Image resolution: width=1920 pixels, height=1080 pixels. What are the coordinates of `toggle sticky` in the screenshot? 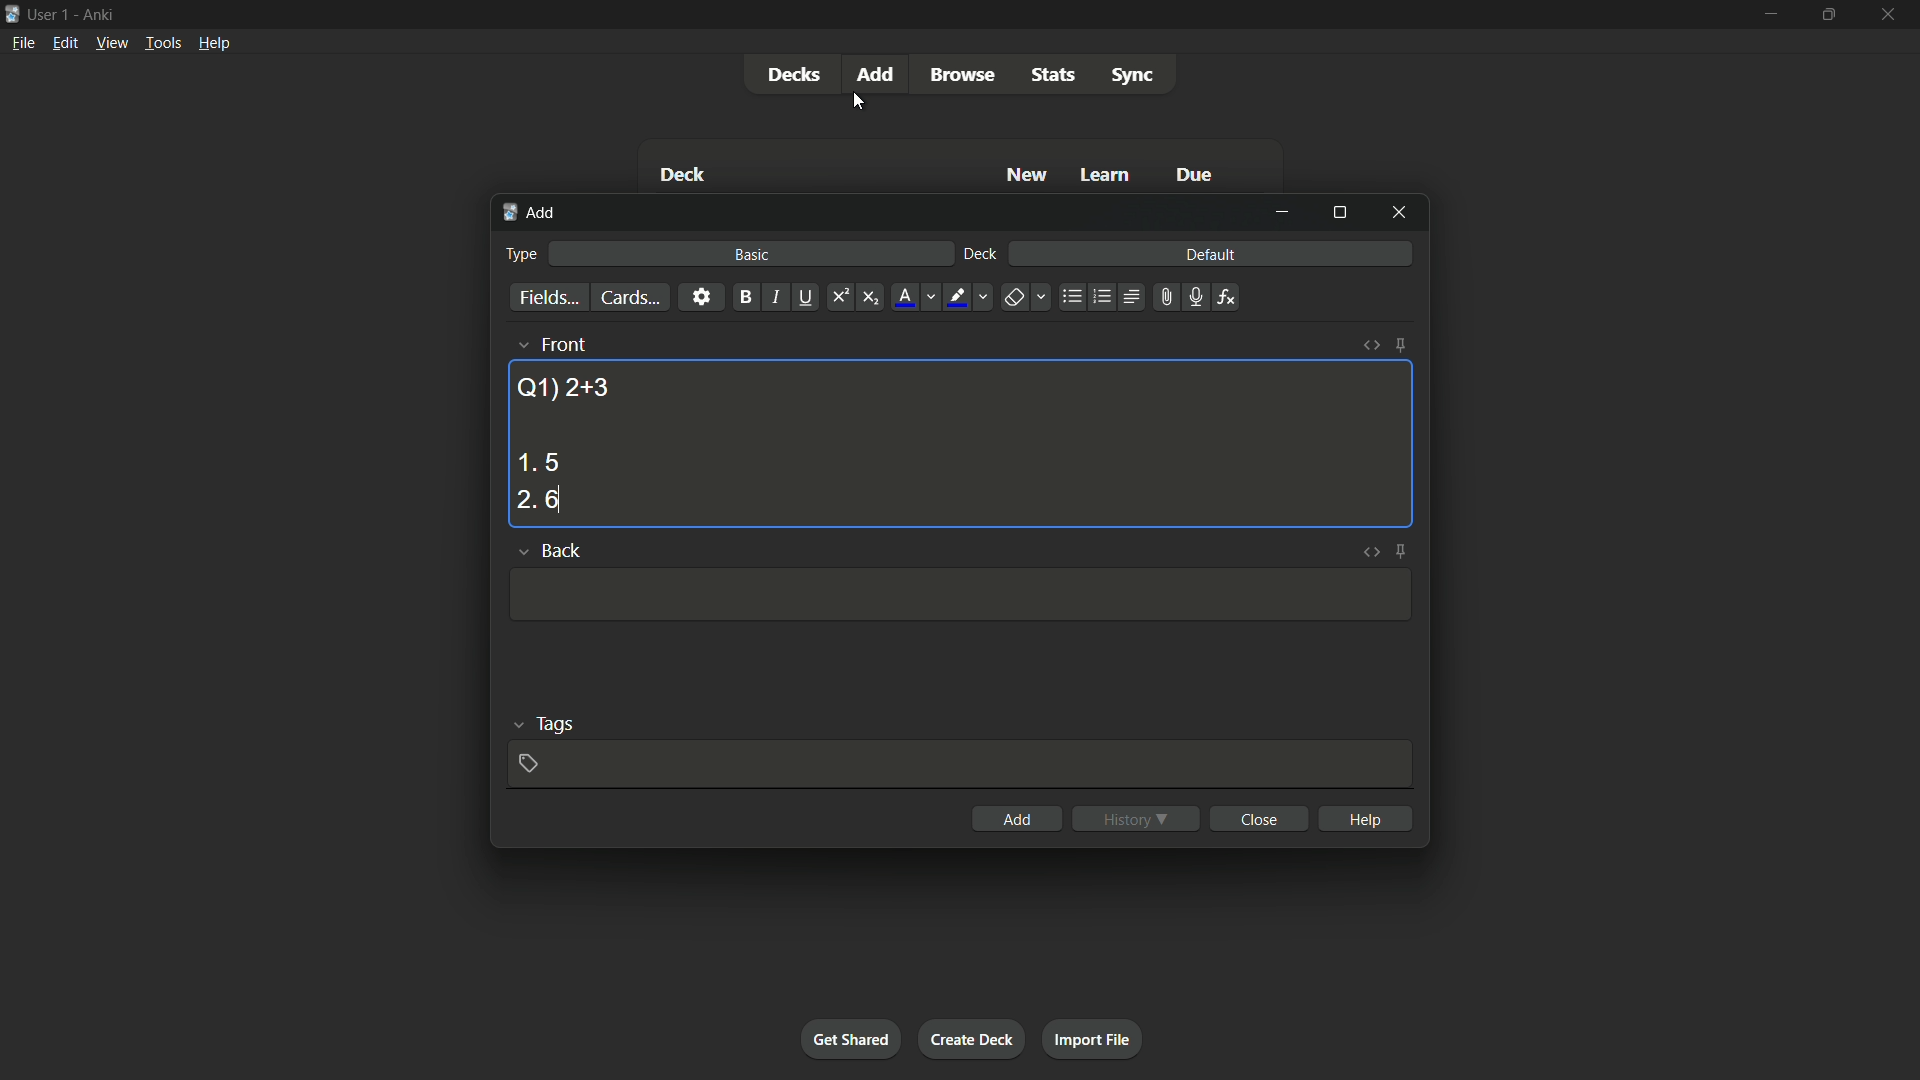 It's located at (1402, 551).